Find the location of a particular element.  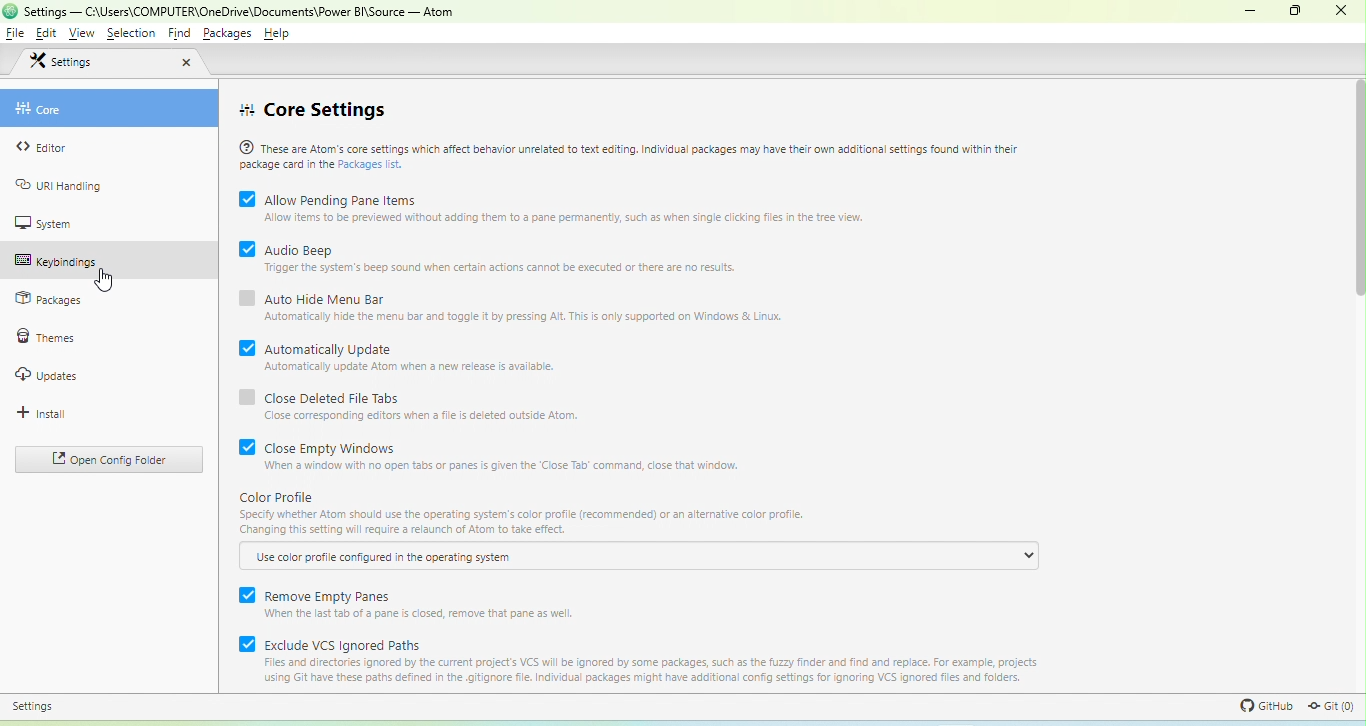

file menu is located at coordinates (16, 33).